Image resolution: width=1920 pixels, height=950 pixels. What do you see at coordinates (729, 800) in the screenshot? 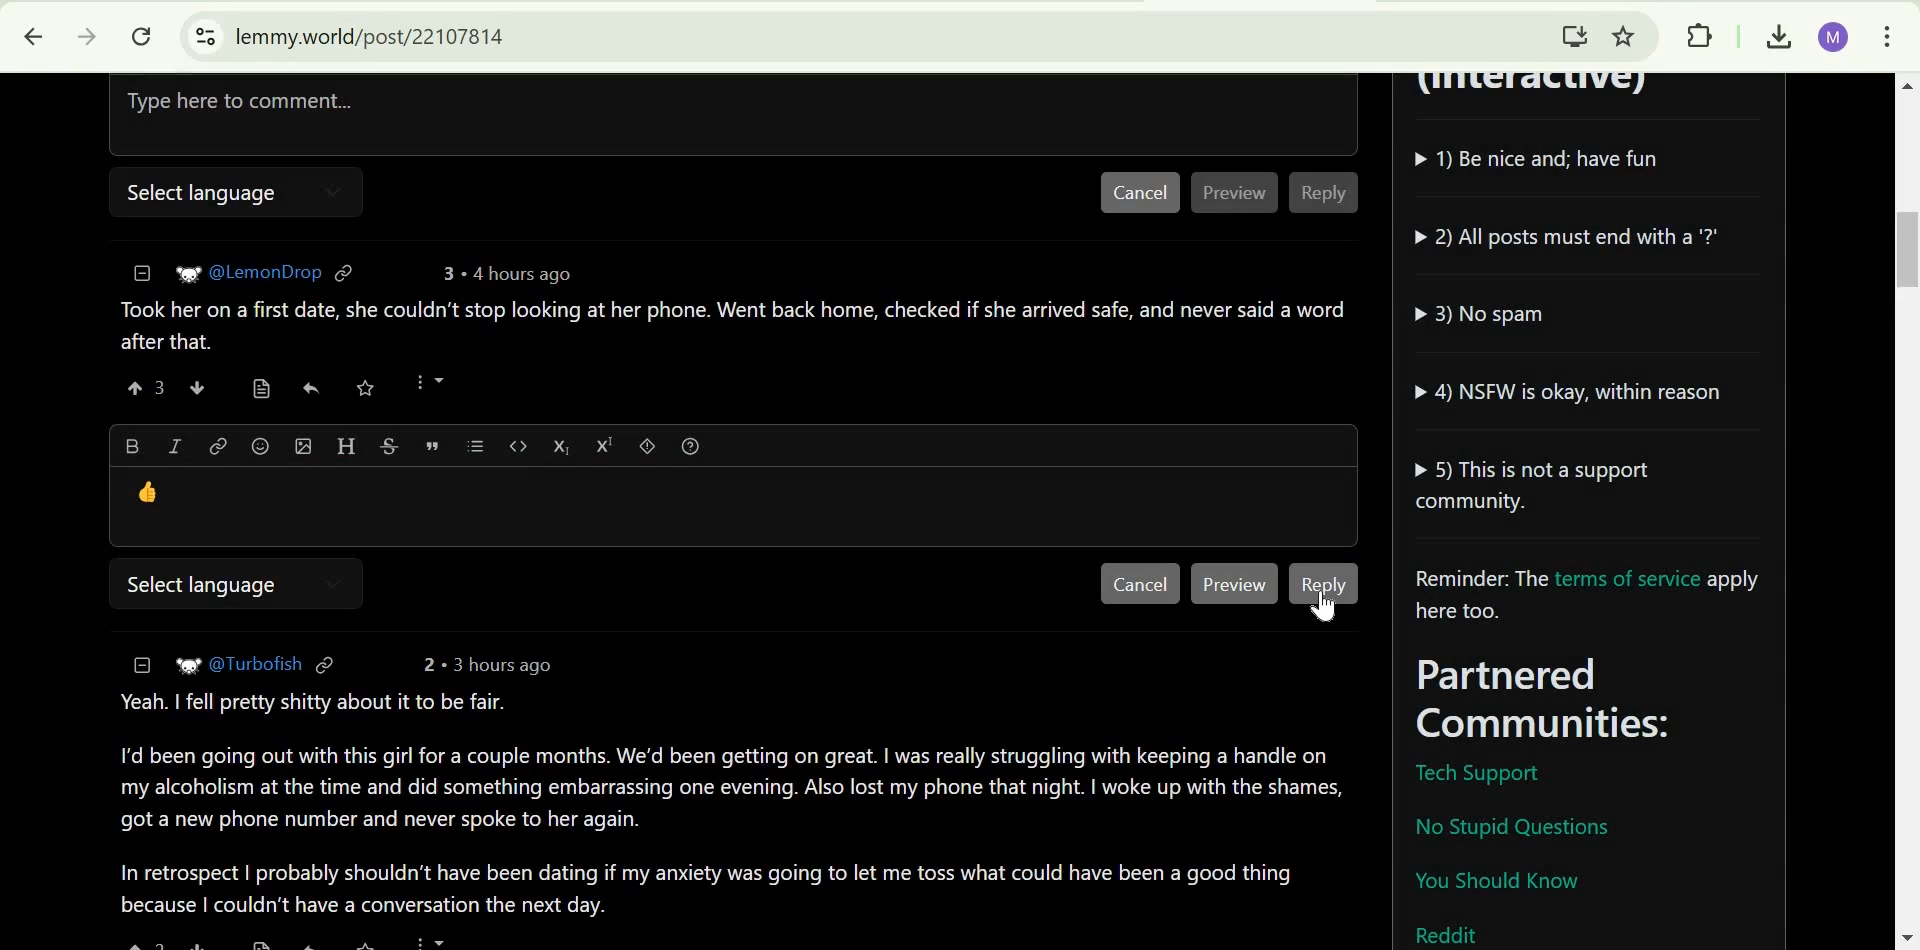
I see `Comment` at bounding box center [729, 800].